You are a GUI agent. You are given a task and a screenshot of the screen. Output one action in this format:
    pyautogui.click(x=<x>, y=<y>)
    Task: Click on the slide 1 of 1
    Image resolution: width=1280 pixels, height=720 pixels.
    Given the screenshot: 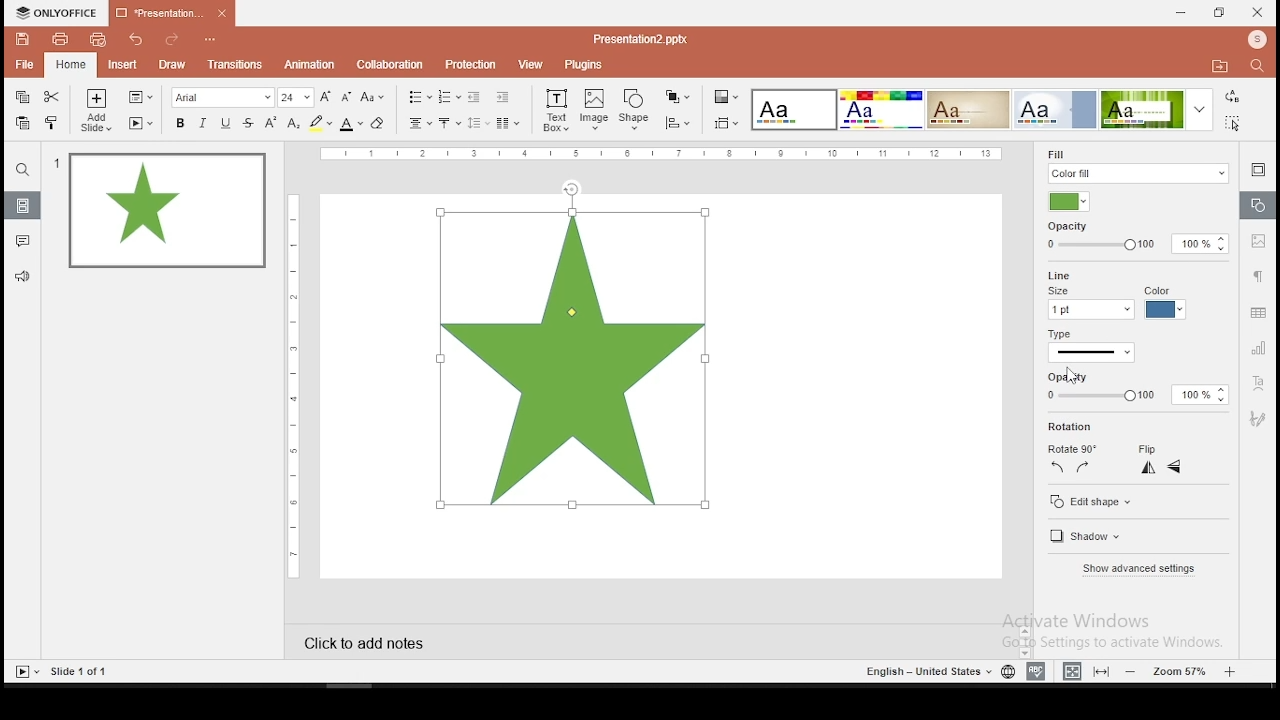 What is the action you would take?
    pyautogui.click(x=81, y=671)
    